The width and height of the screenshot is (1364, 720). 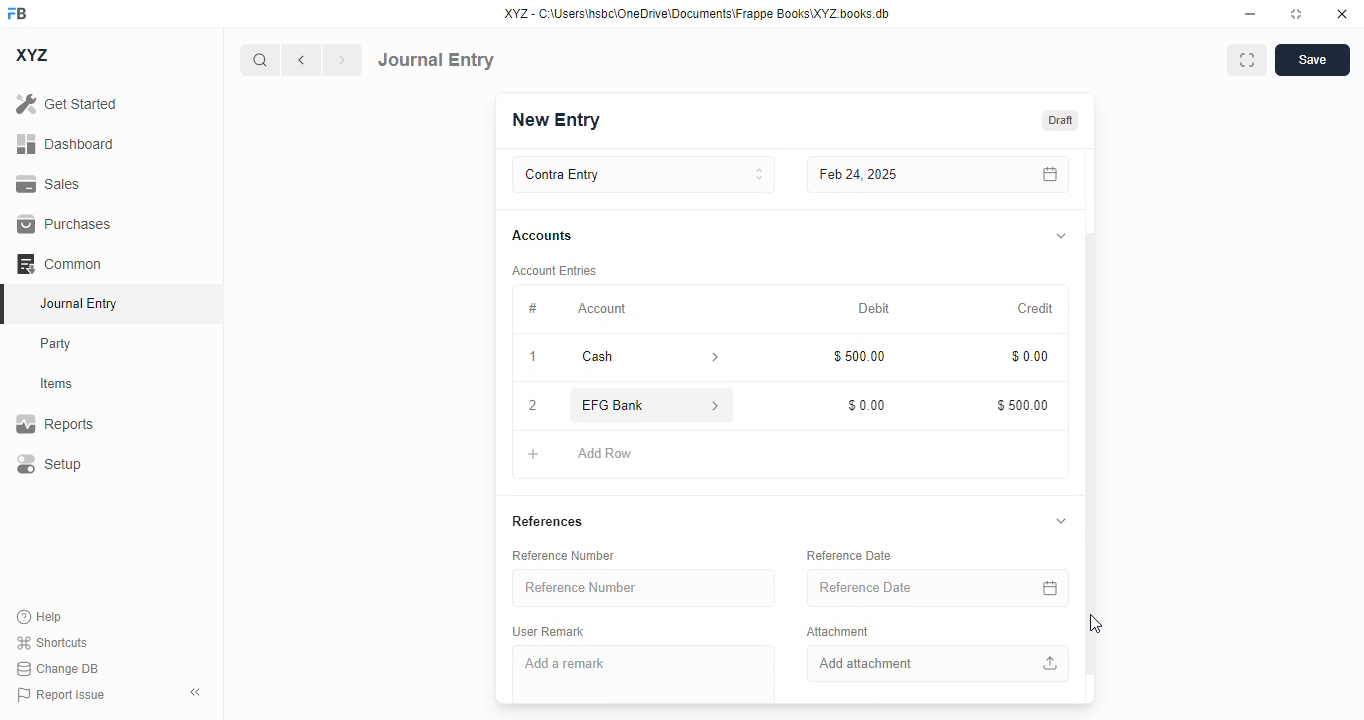 What do you see at coordinates (645, 674) in the screenshot?
I see `add a remark` at bounding box center [645, 674].